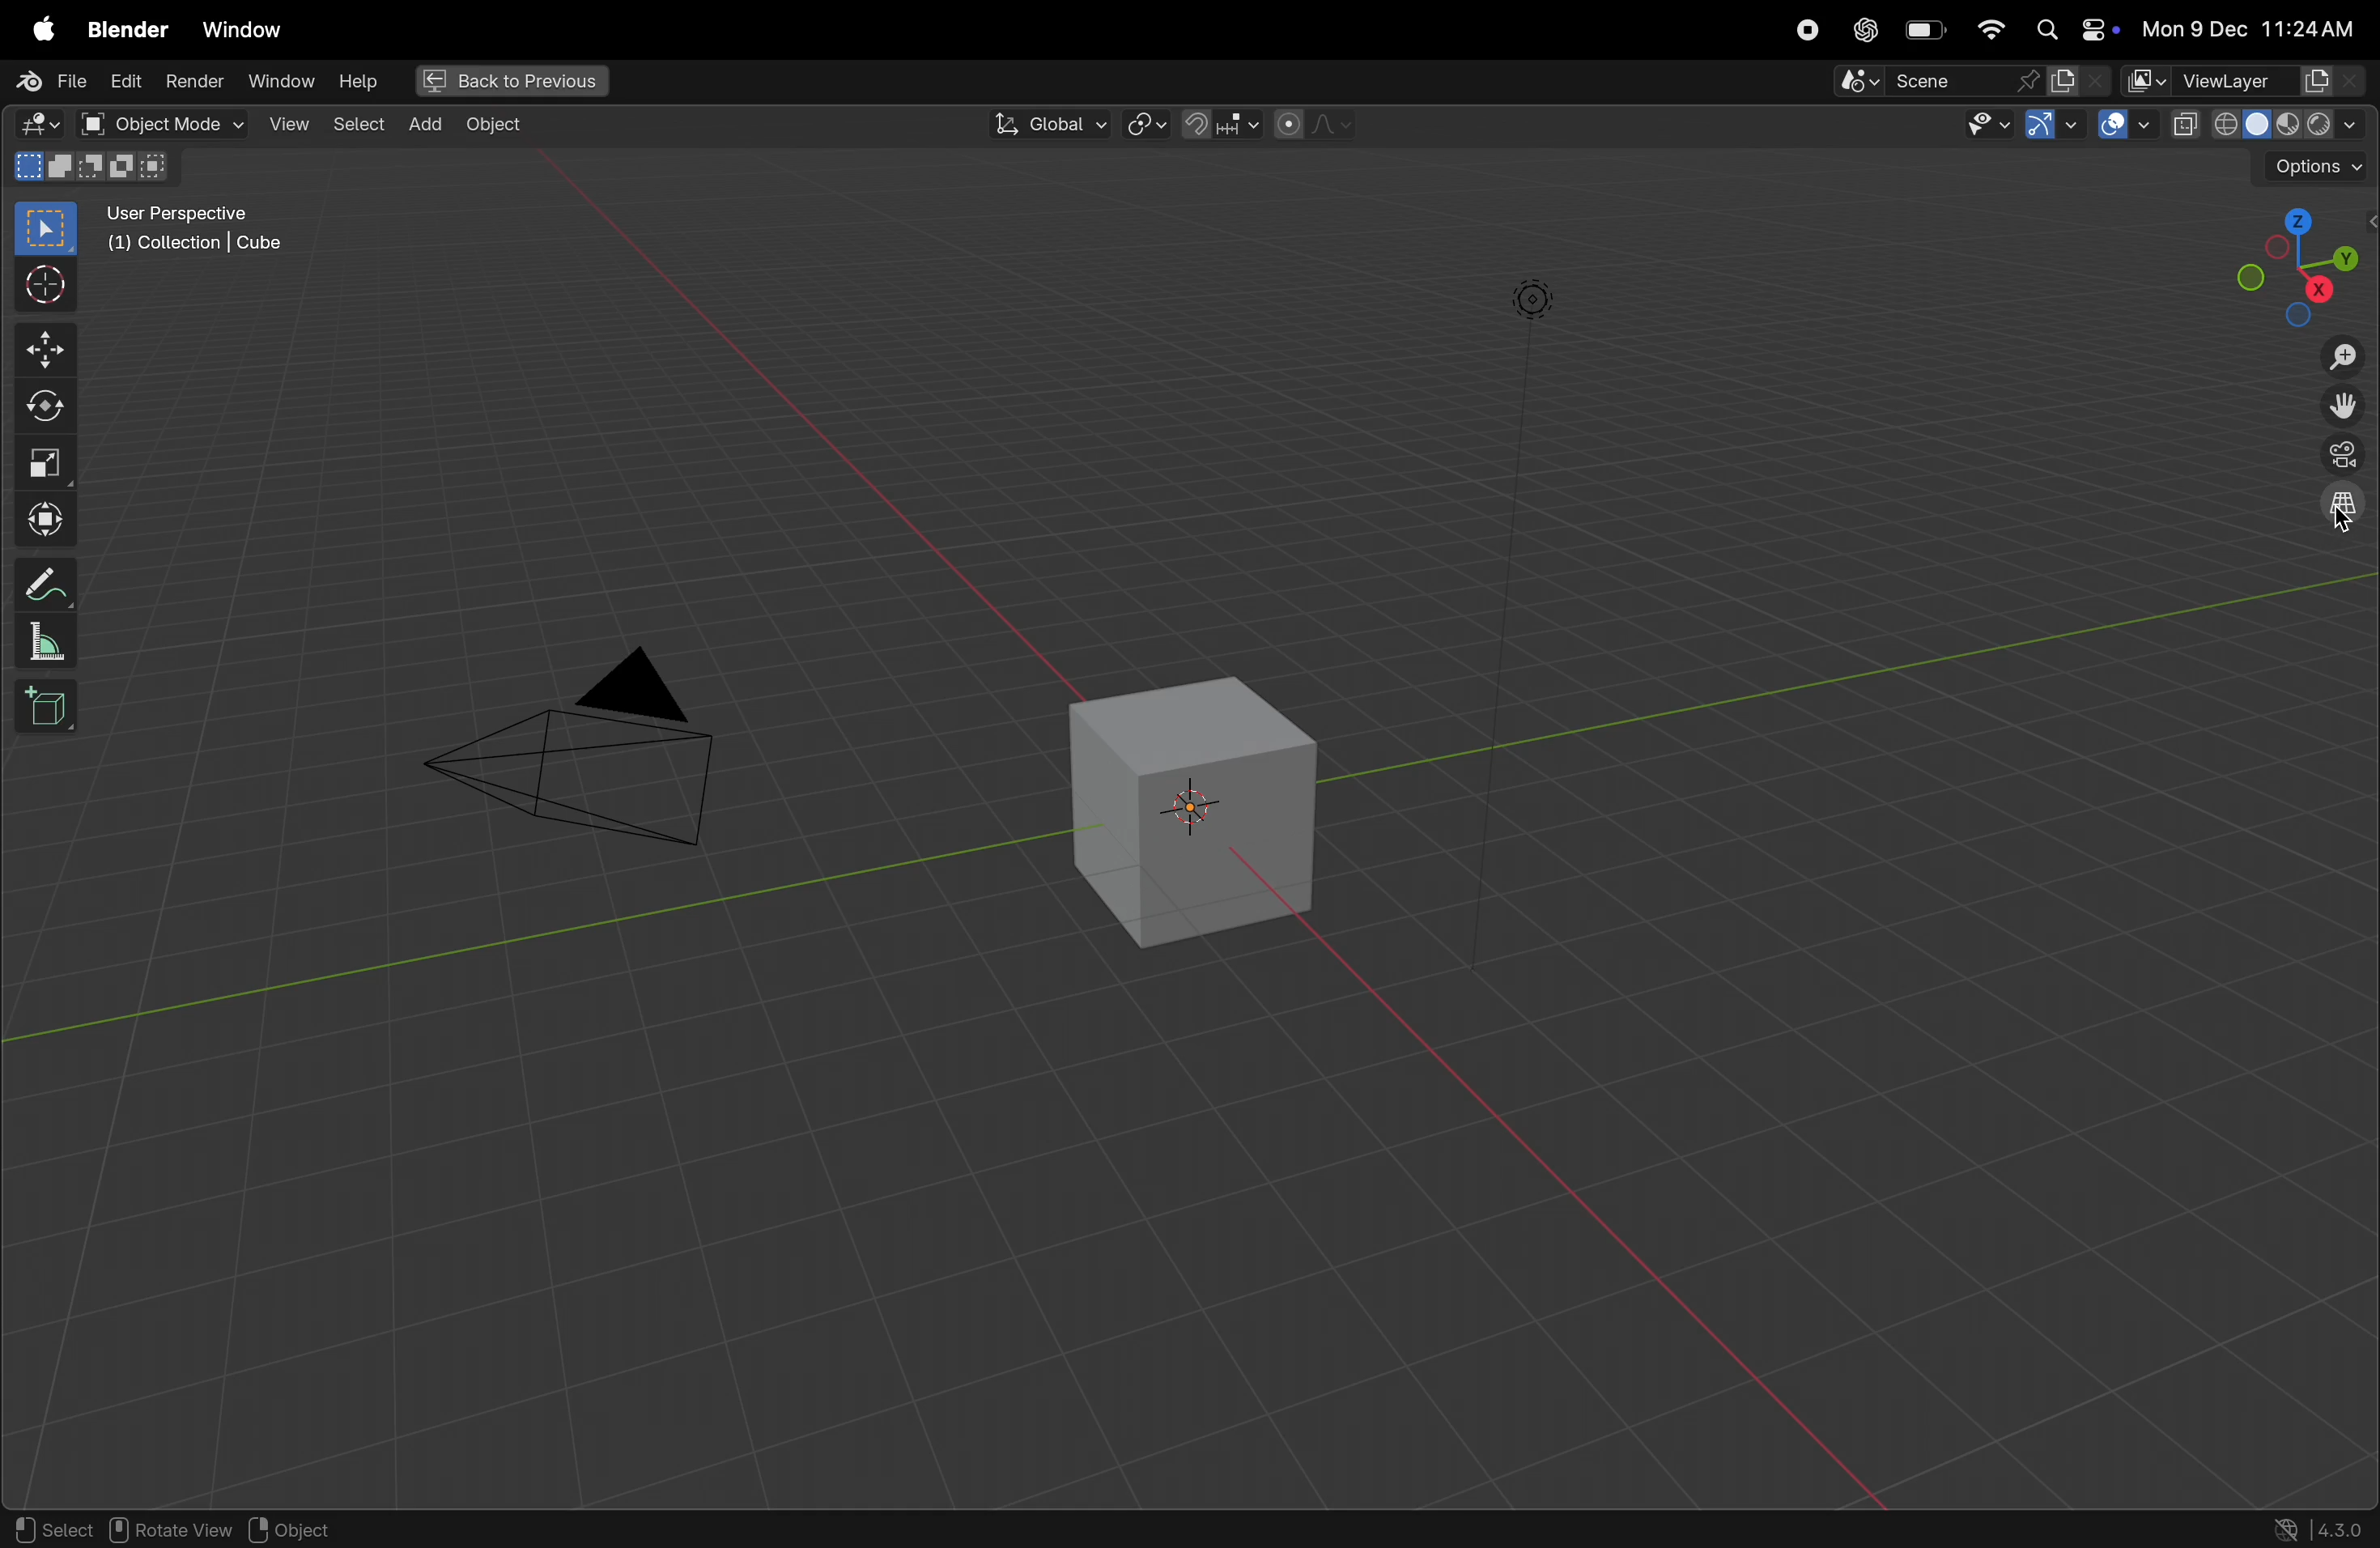 The width and height of the screenshot is (2380, 1548). What do you see at coordinates (50, 647) in the screenshot?
I see `measure ` at bounding box center [50, 647].